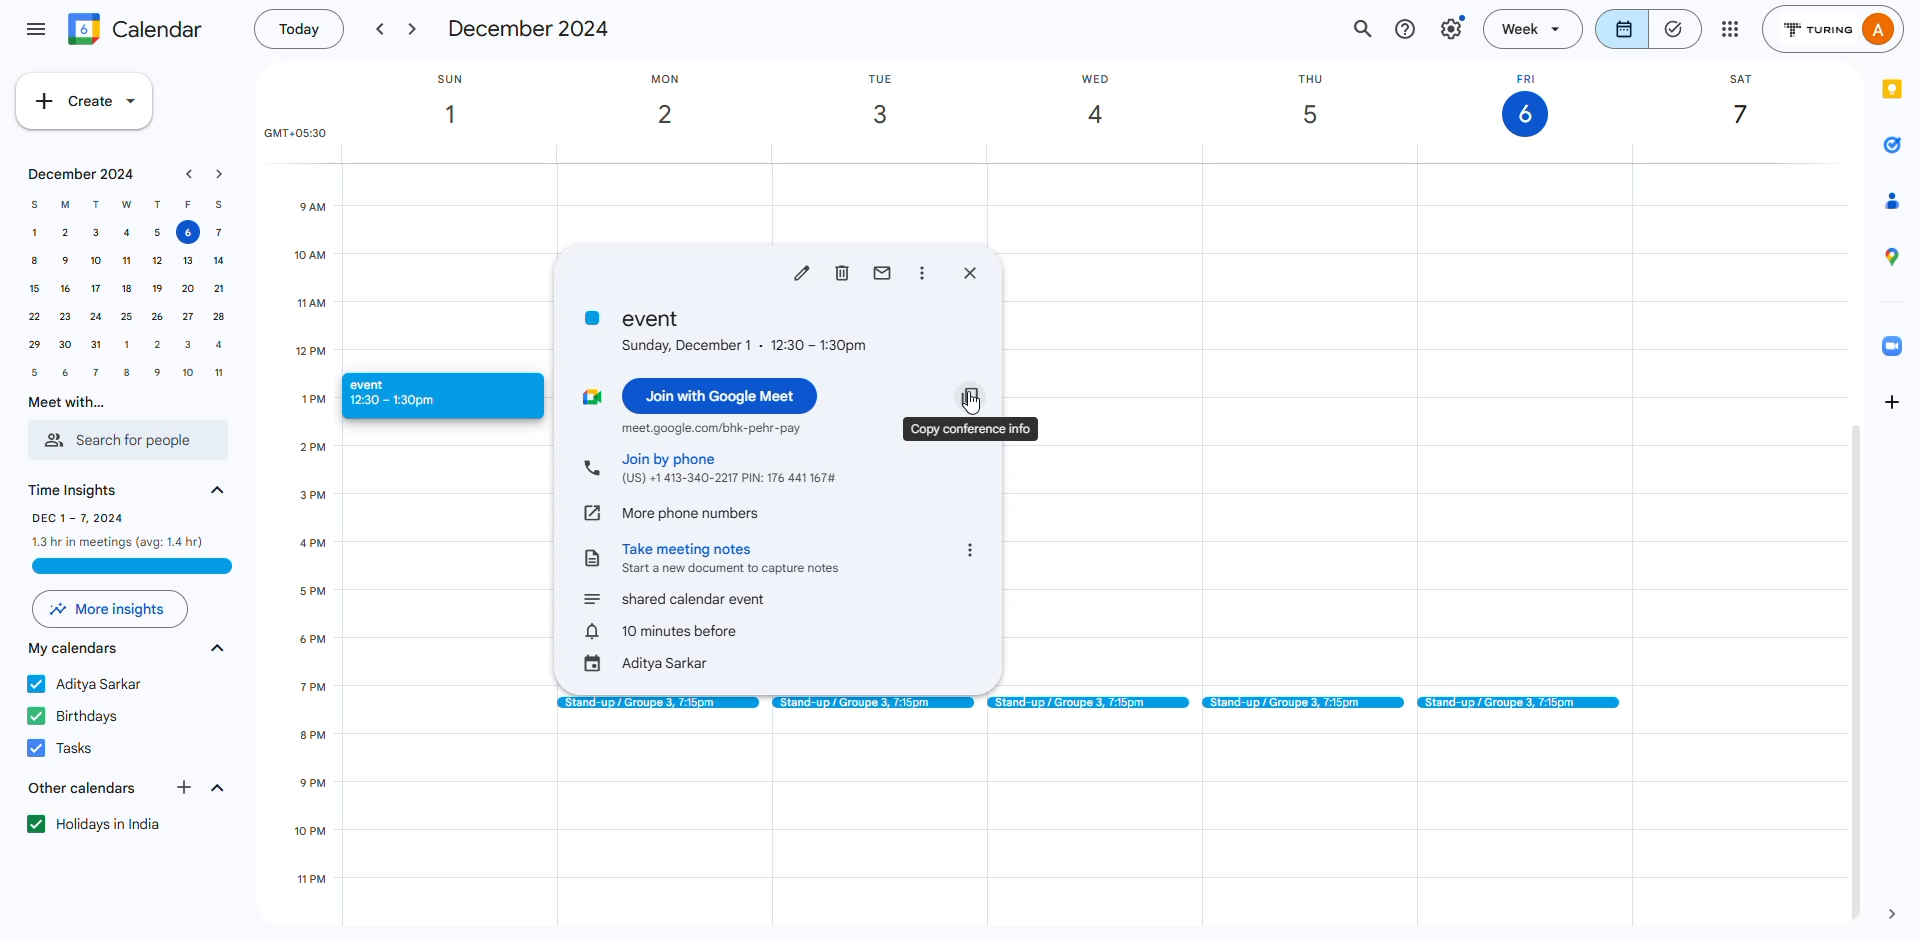  I want to click on 25, so click(126, 318).